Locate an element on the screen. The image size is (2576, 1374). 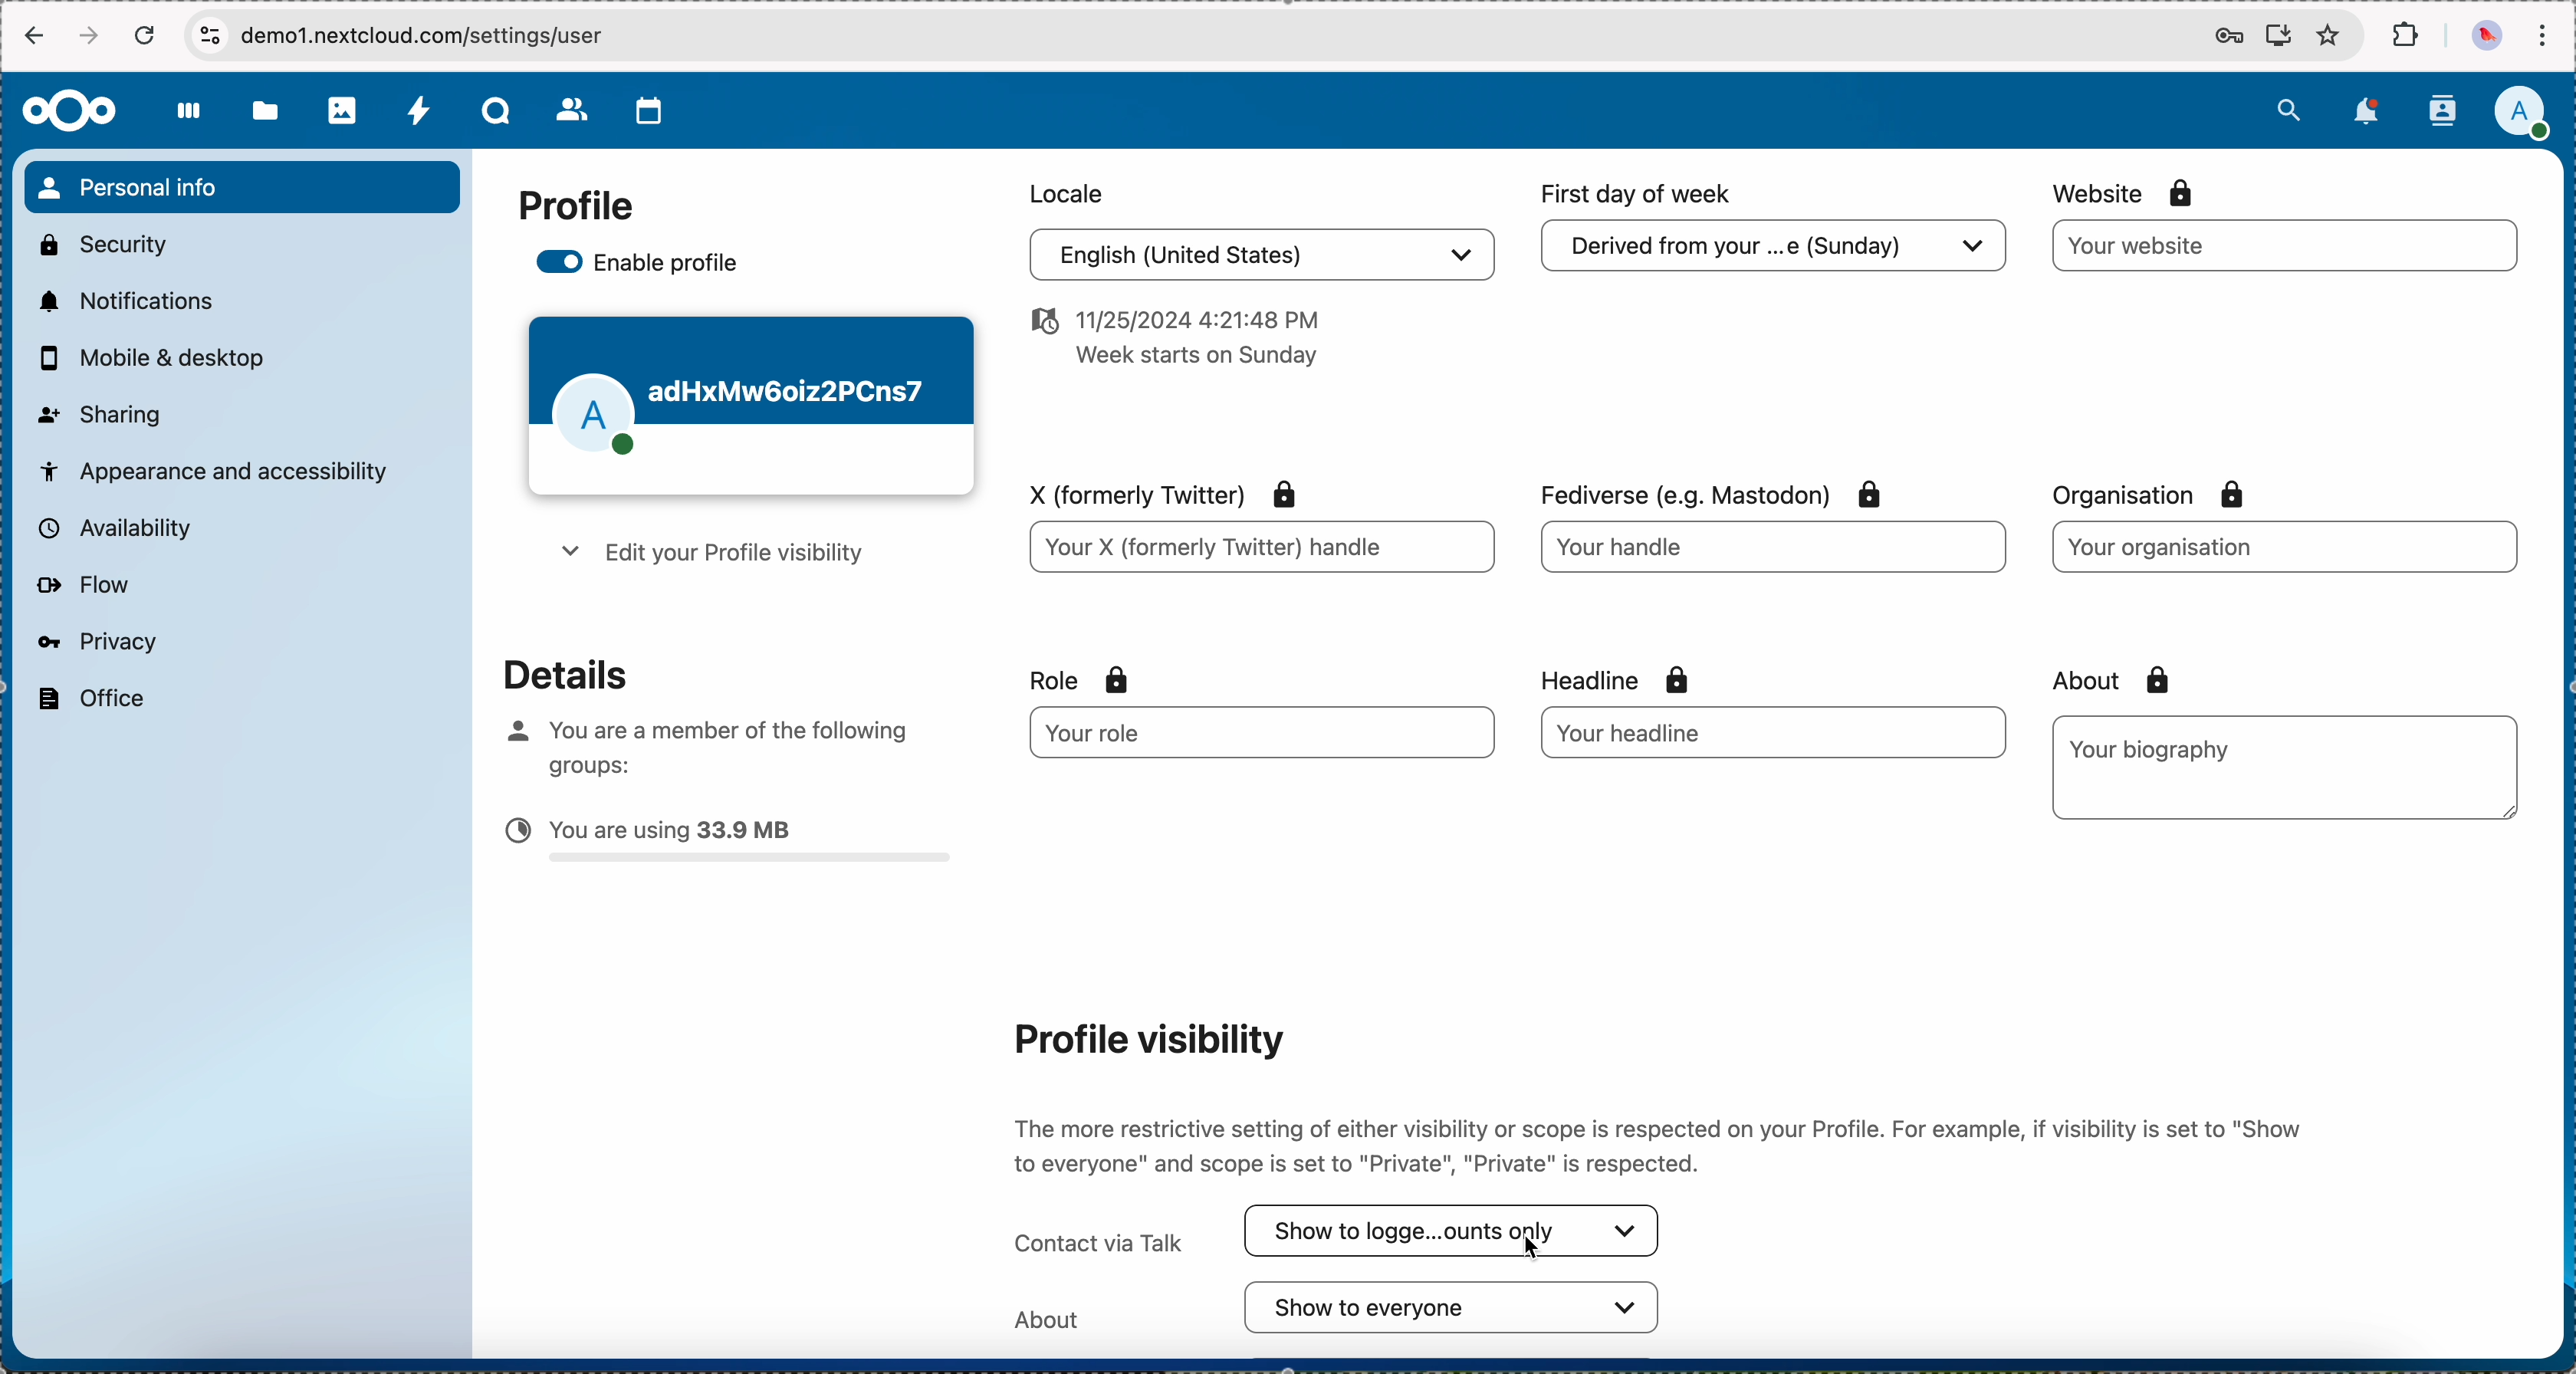
click on contact via Talk options is located at coordinates (1454, 1232).